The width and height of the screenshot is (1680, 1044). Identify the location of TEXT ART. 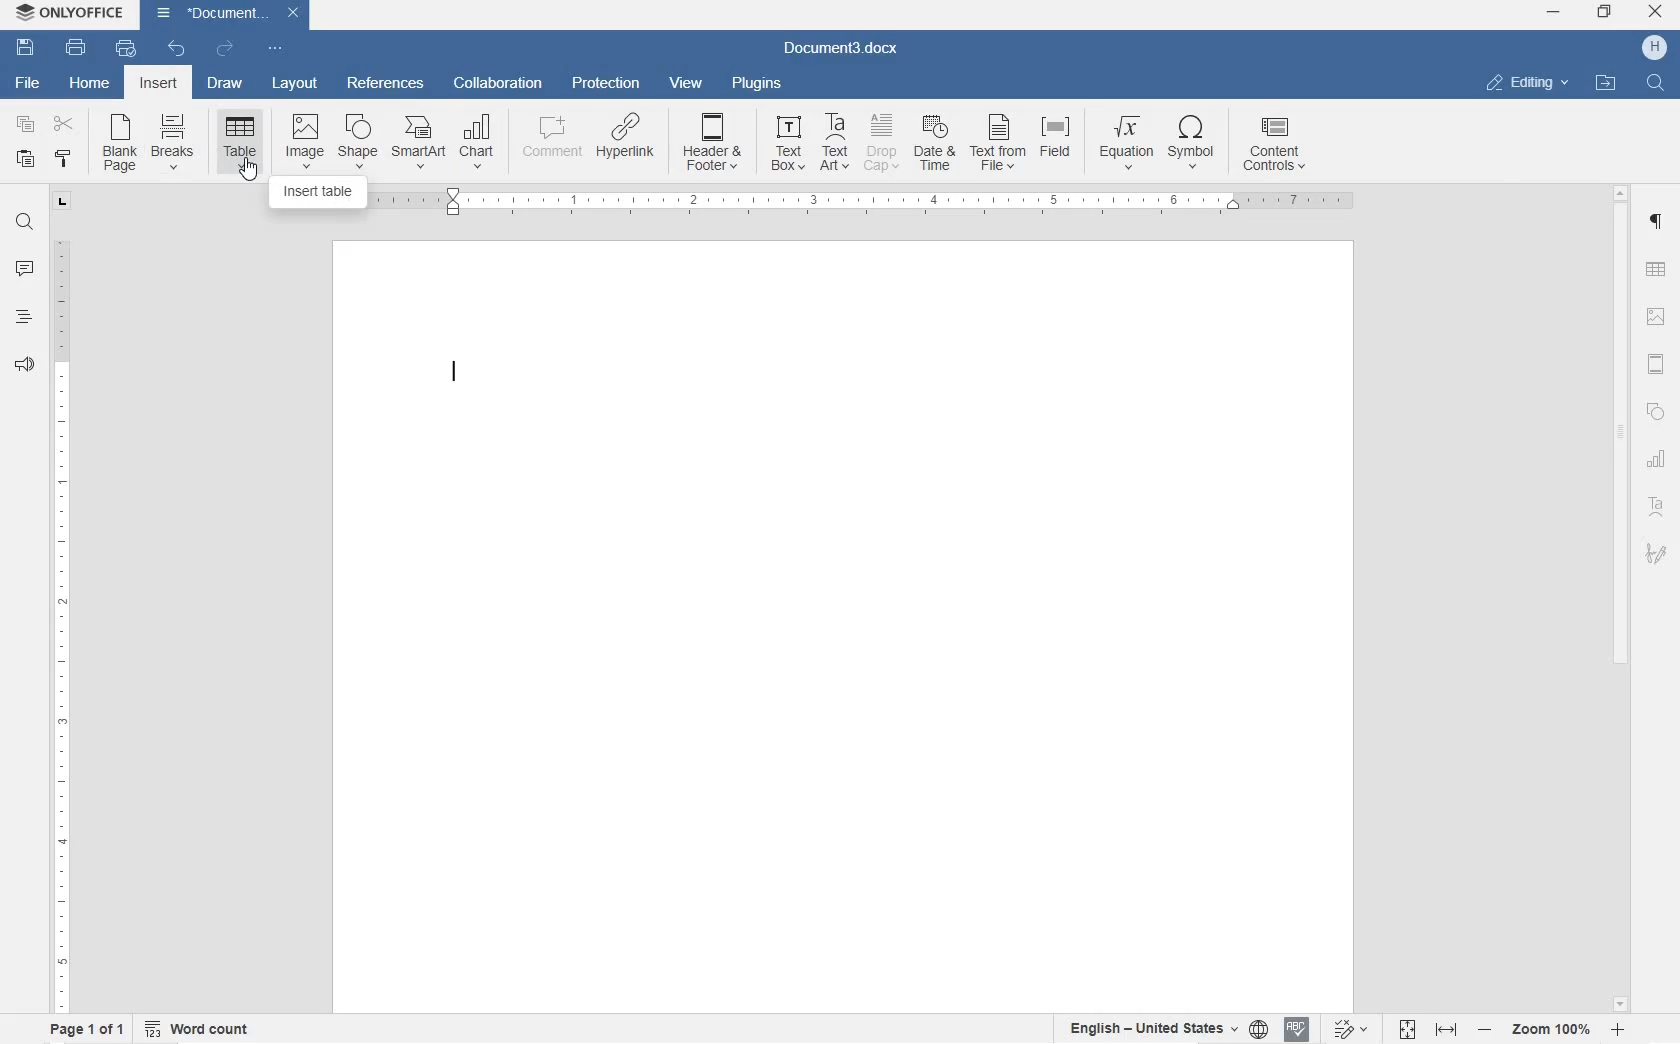
(1657, 509).